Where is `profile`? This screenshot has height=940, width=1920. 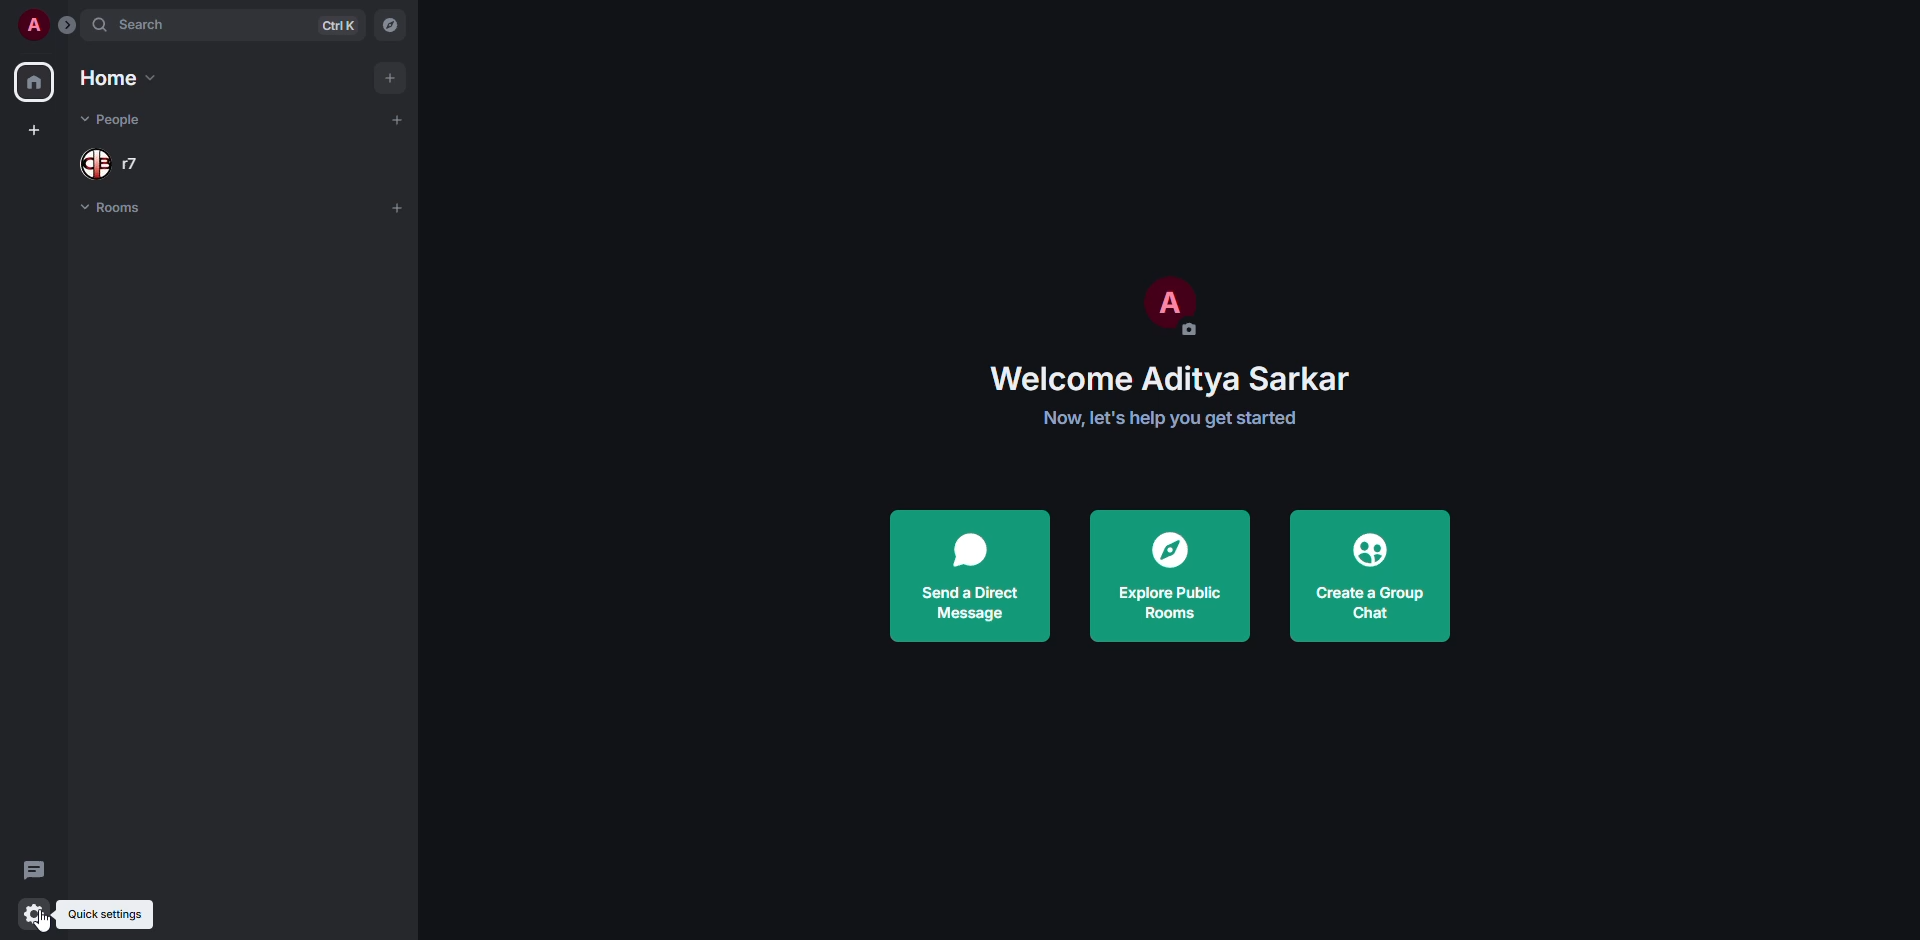 profile is located at coordinates (34, 25).